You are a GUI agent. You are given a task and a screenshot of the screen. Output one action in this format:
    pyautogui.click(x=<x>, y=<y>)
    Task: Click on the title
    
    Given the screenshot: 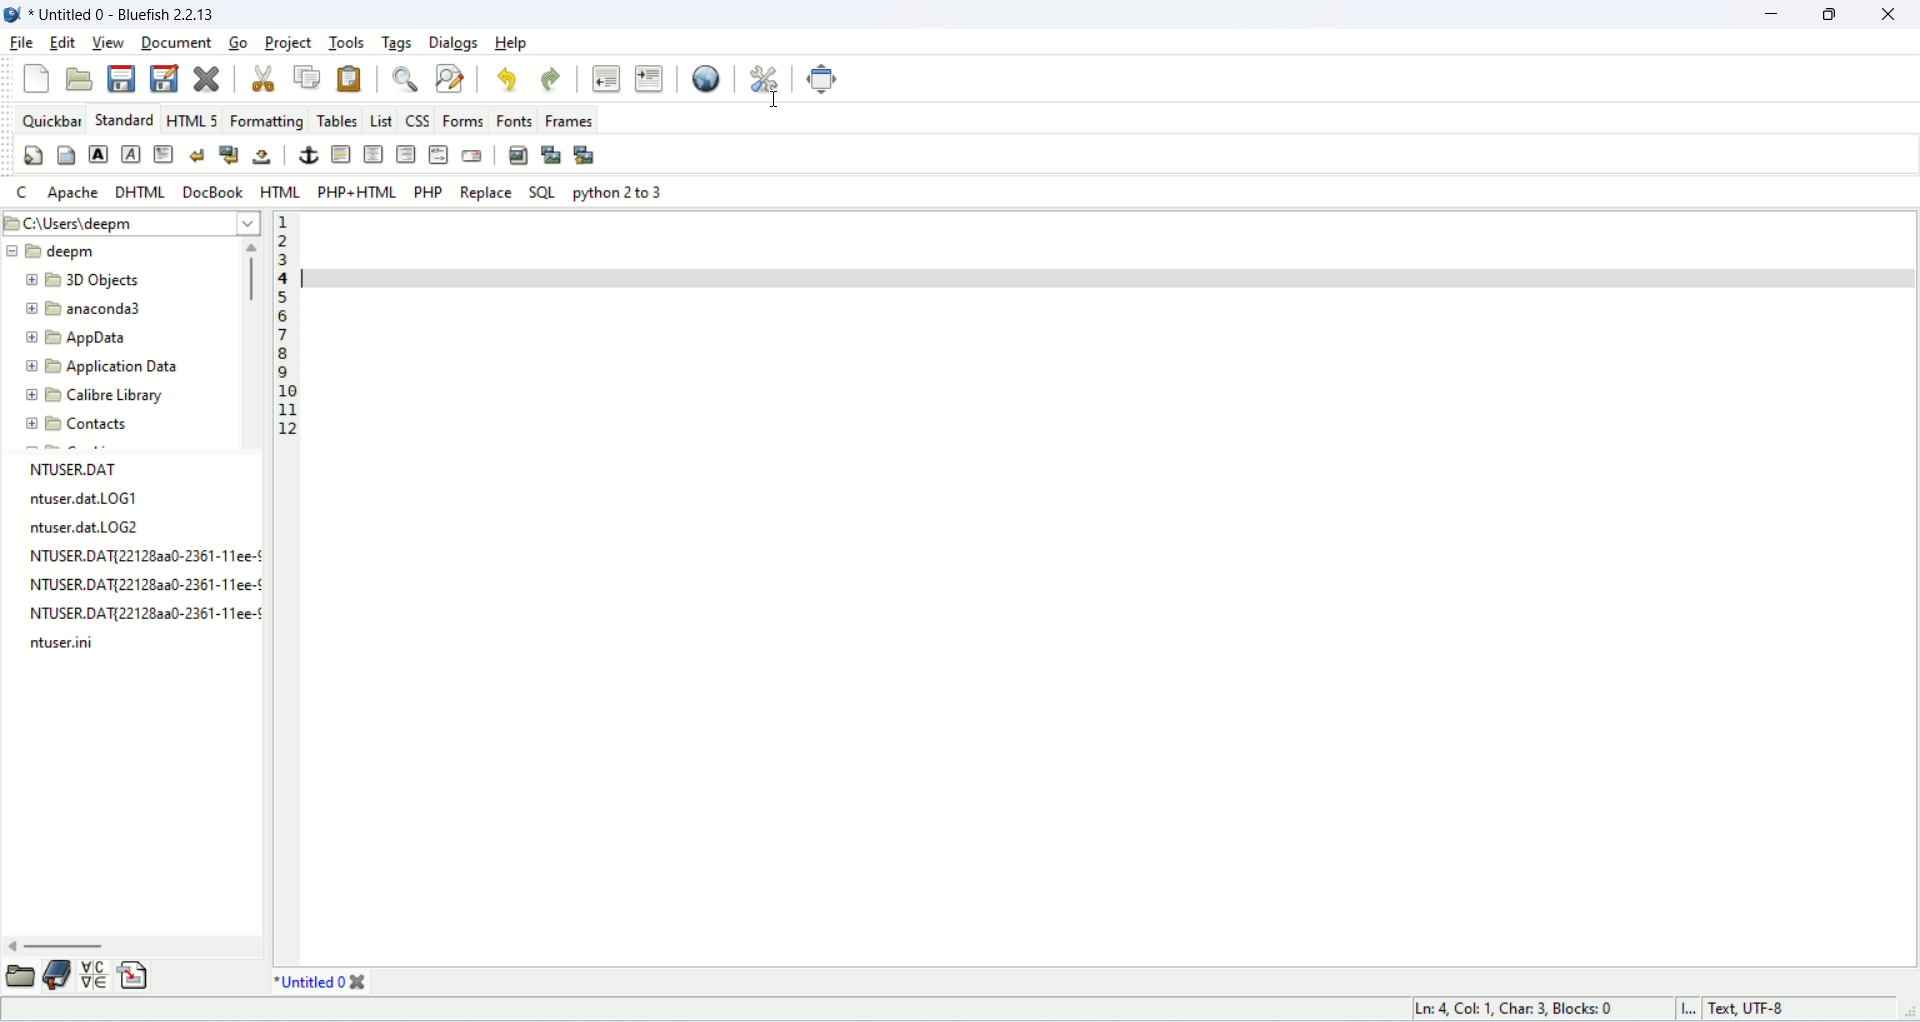 What is the action you would take?
    pyautogui.click(x=321, y=982)
    